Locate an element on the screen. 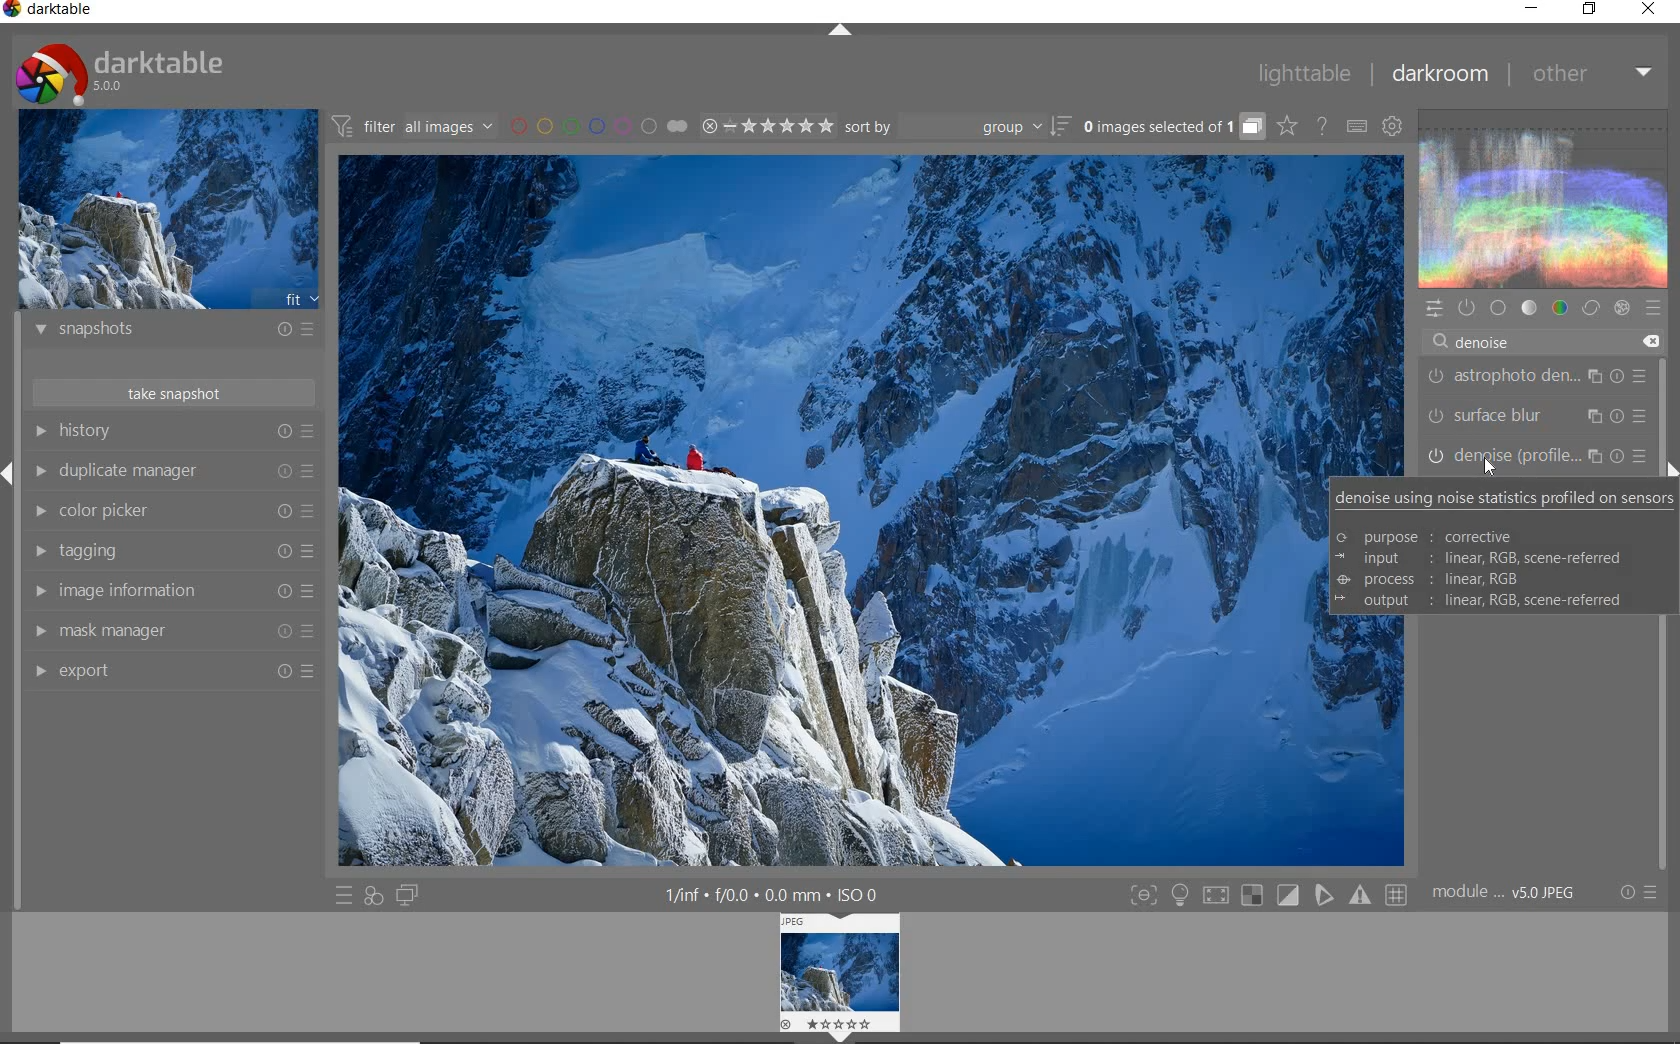  Darktable 5.0.0 is located at coordinates (120, 74).